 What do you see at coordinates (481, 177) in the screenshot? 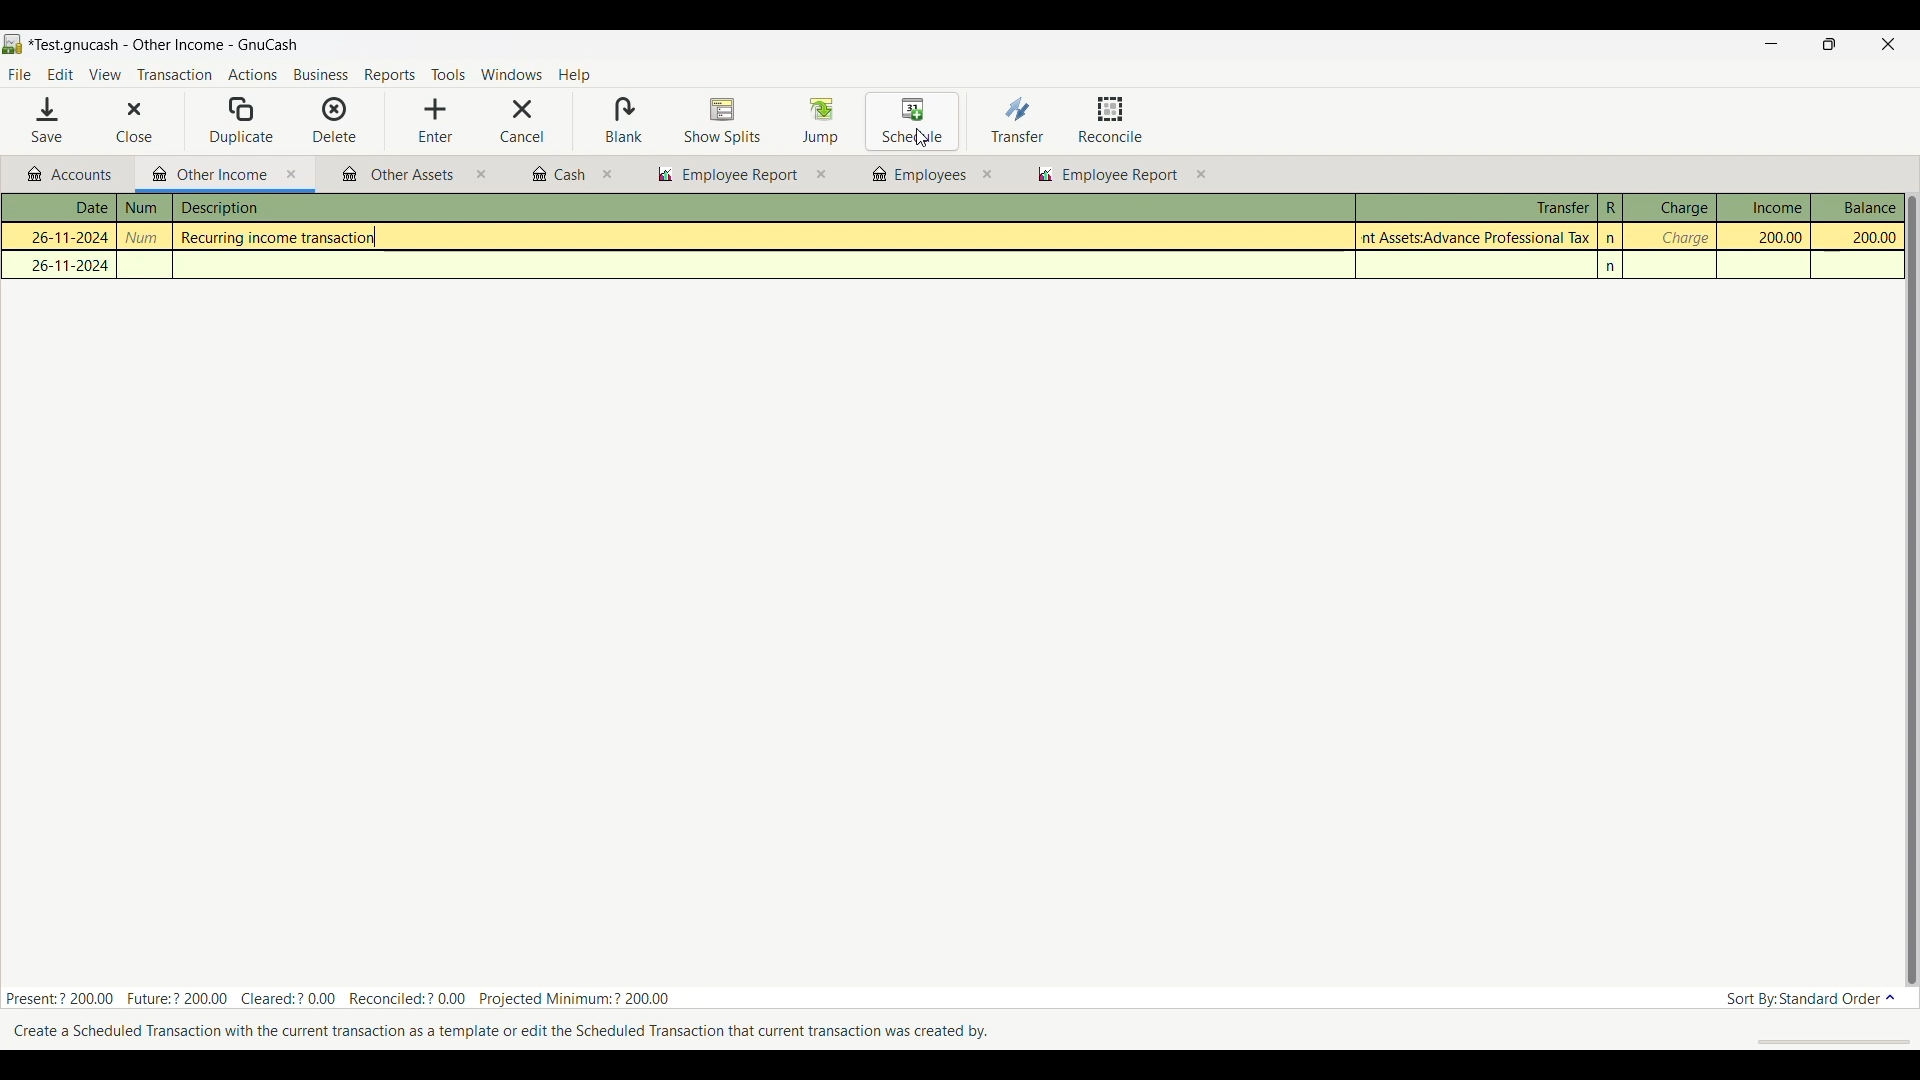
I see `close` at bounding box center [481, 177].